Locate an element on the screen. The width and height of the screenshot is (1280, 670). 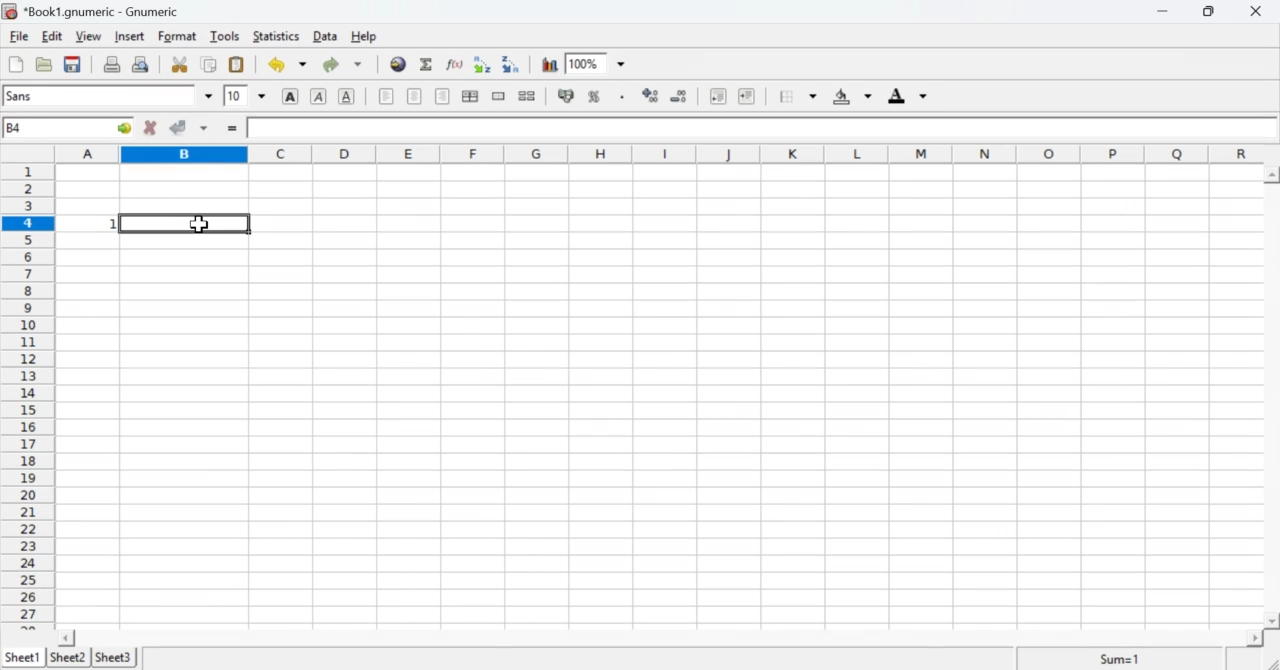
Cut selection is located at coordinates (178, 65).